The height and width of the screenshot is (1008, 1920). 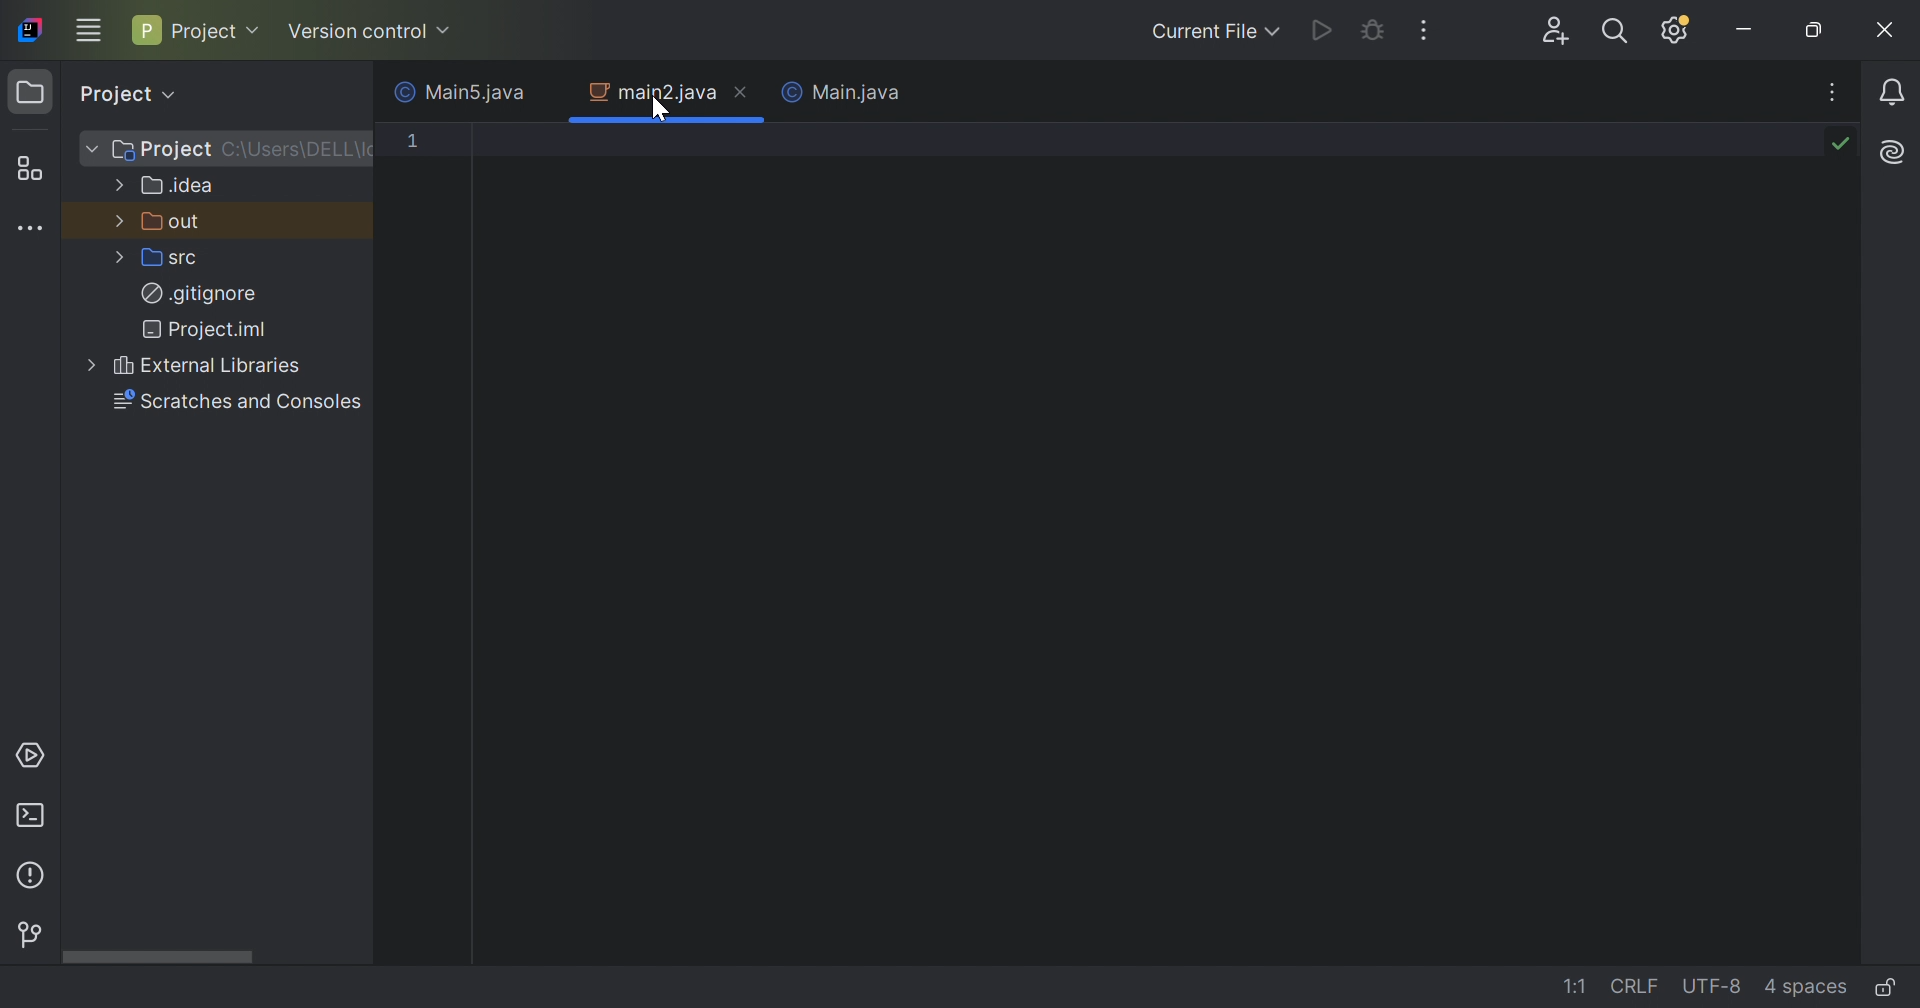 What do you see at coordinates (28, 90) in the screenshot?
I see `Project icon` at bounding box center [28, 90].